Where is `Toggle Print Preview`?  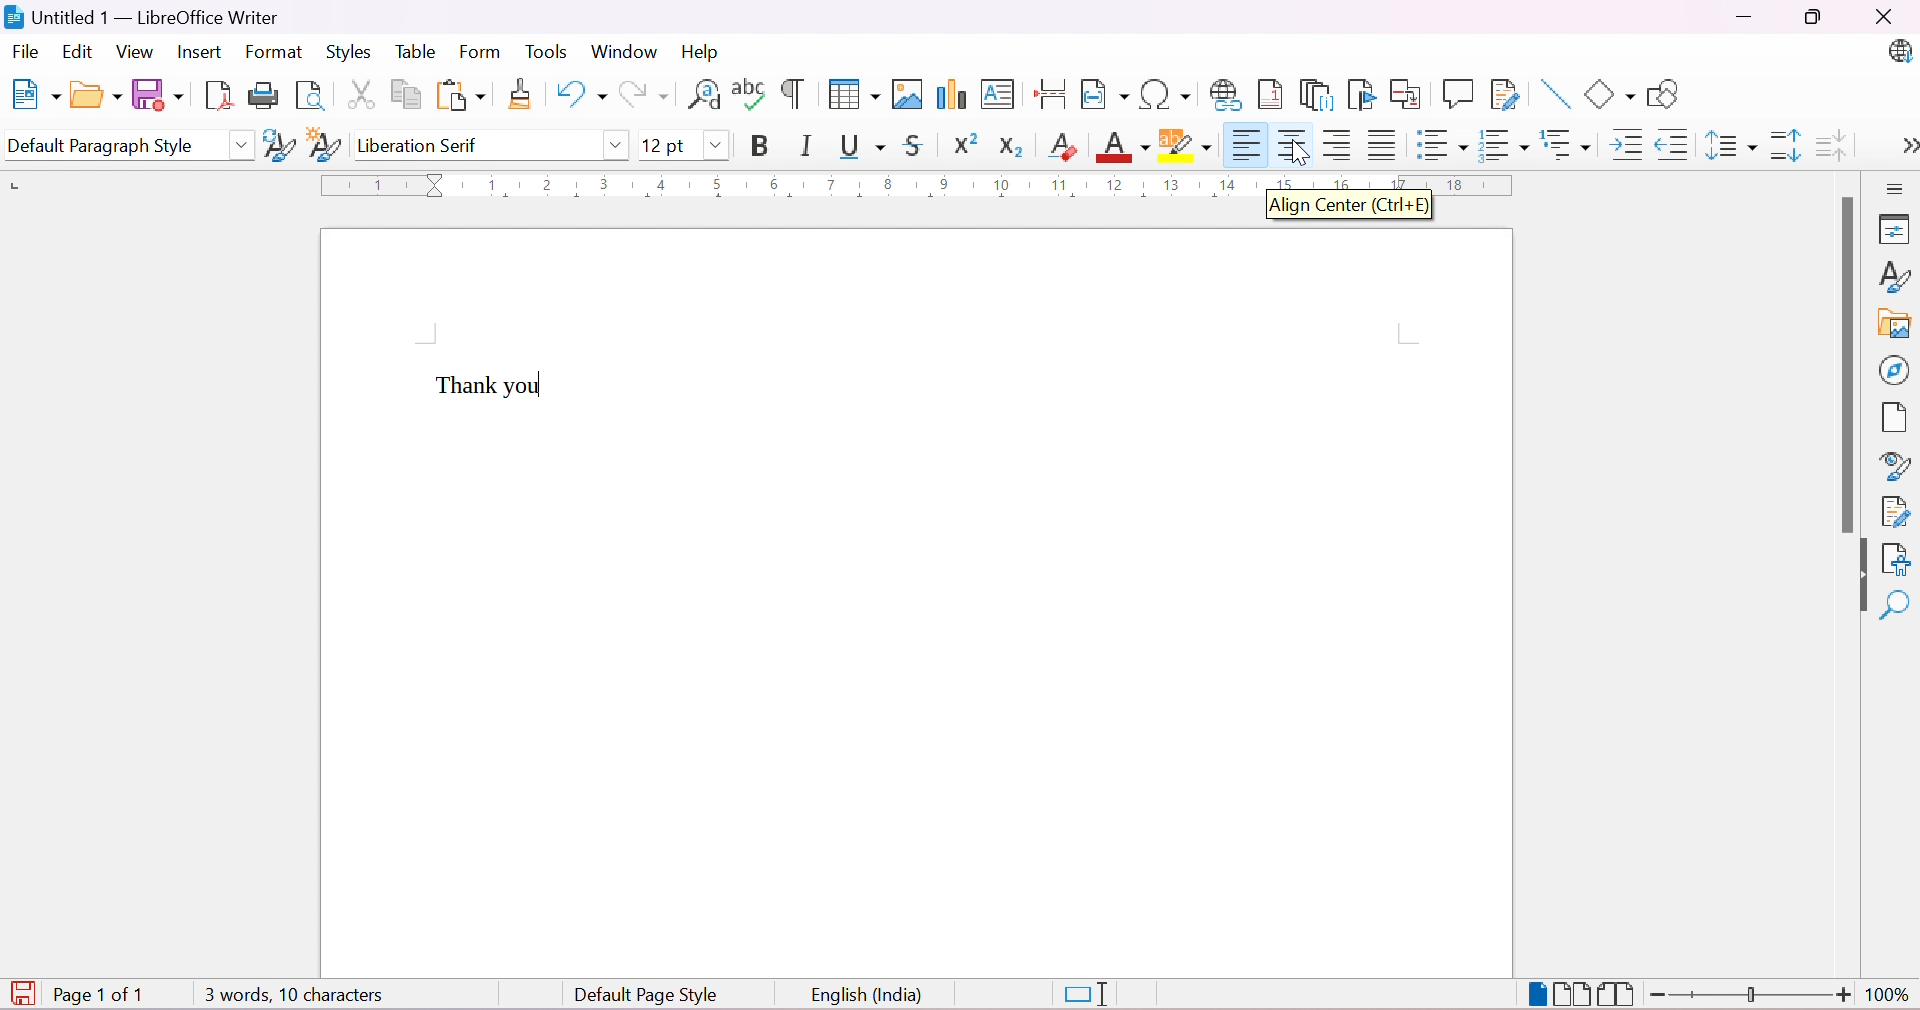
Toggle Print Preview is located at coordinates (310, 96).